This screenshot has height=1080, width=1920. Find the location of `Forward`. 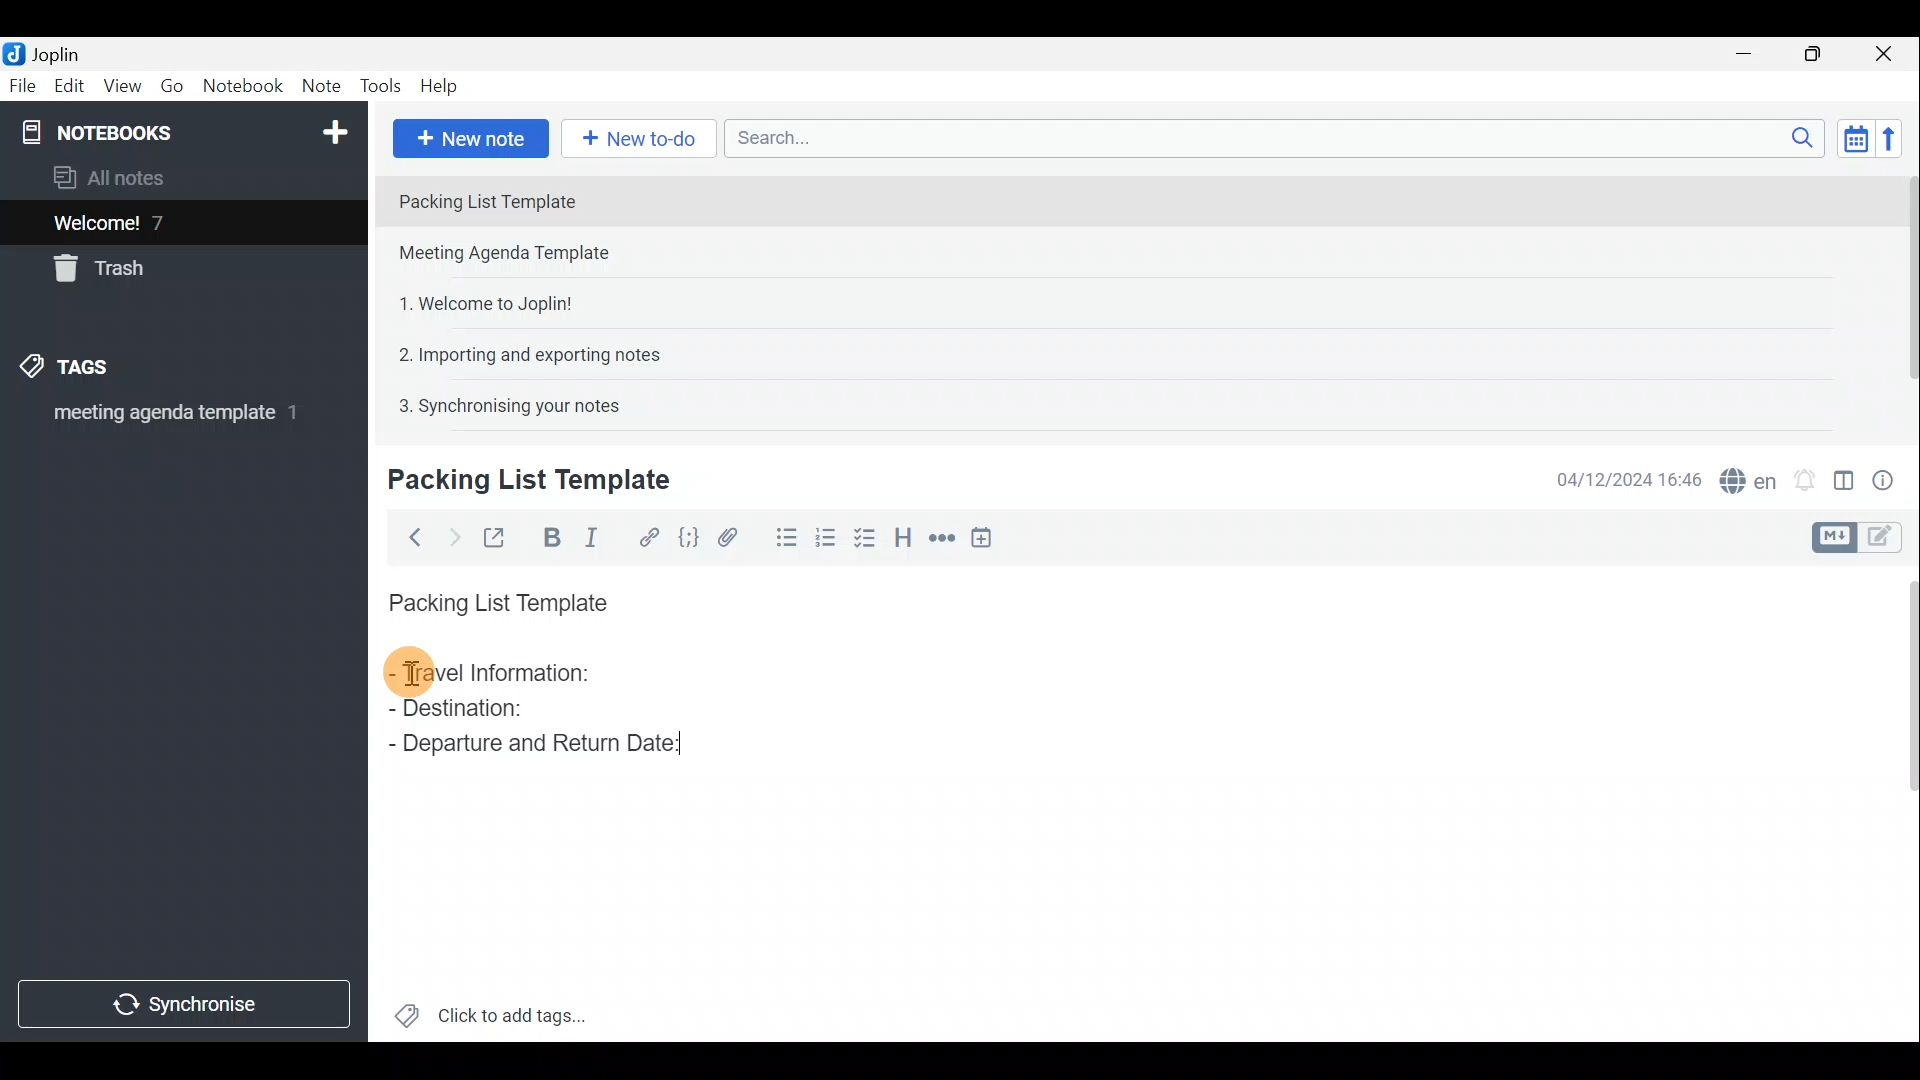

Forward is located at coordinates (450, 535).